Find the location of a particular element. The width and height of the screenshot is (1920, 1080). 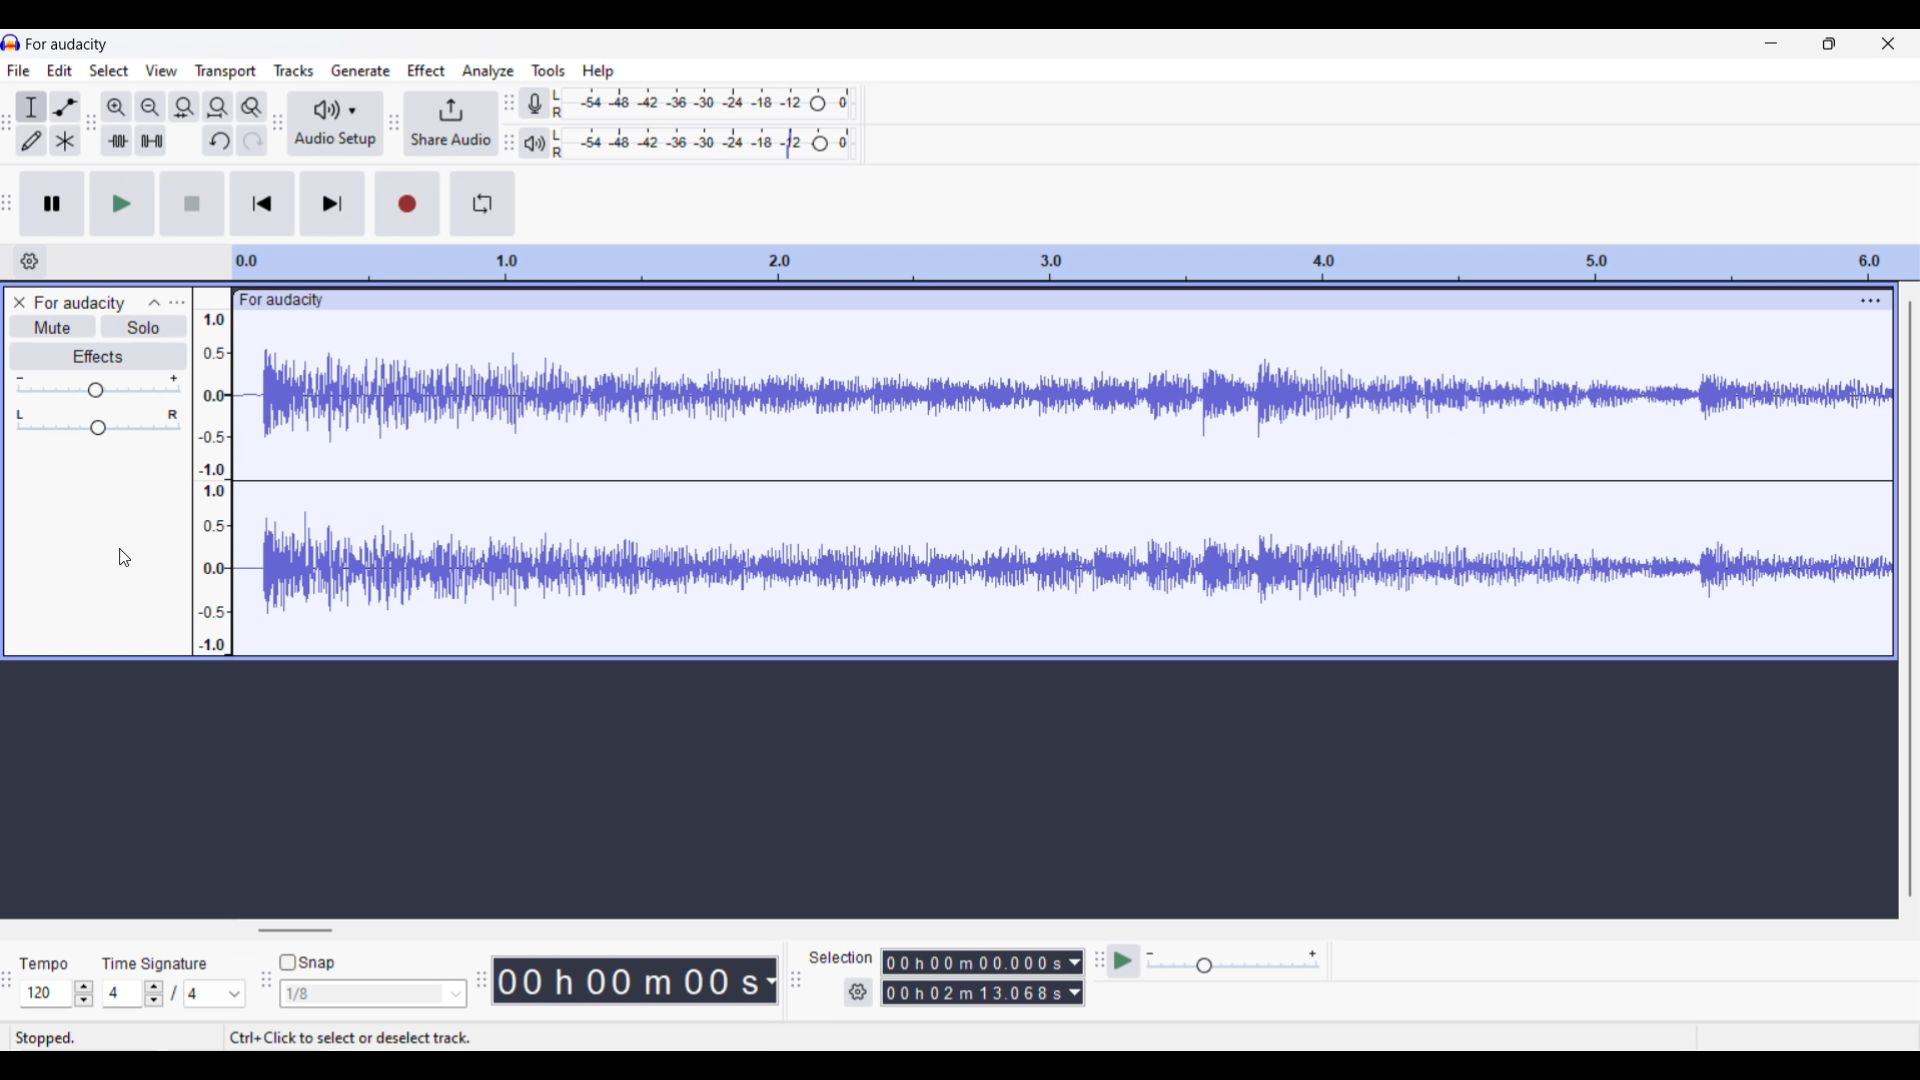

Select is located at coordinates (109, 70).